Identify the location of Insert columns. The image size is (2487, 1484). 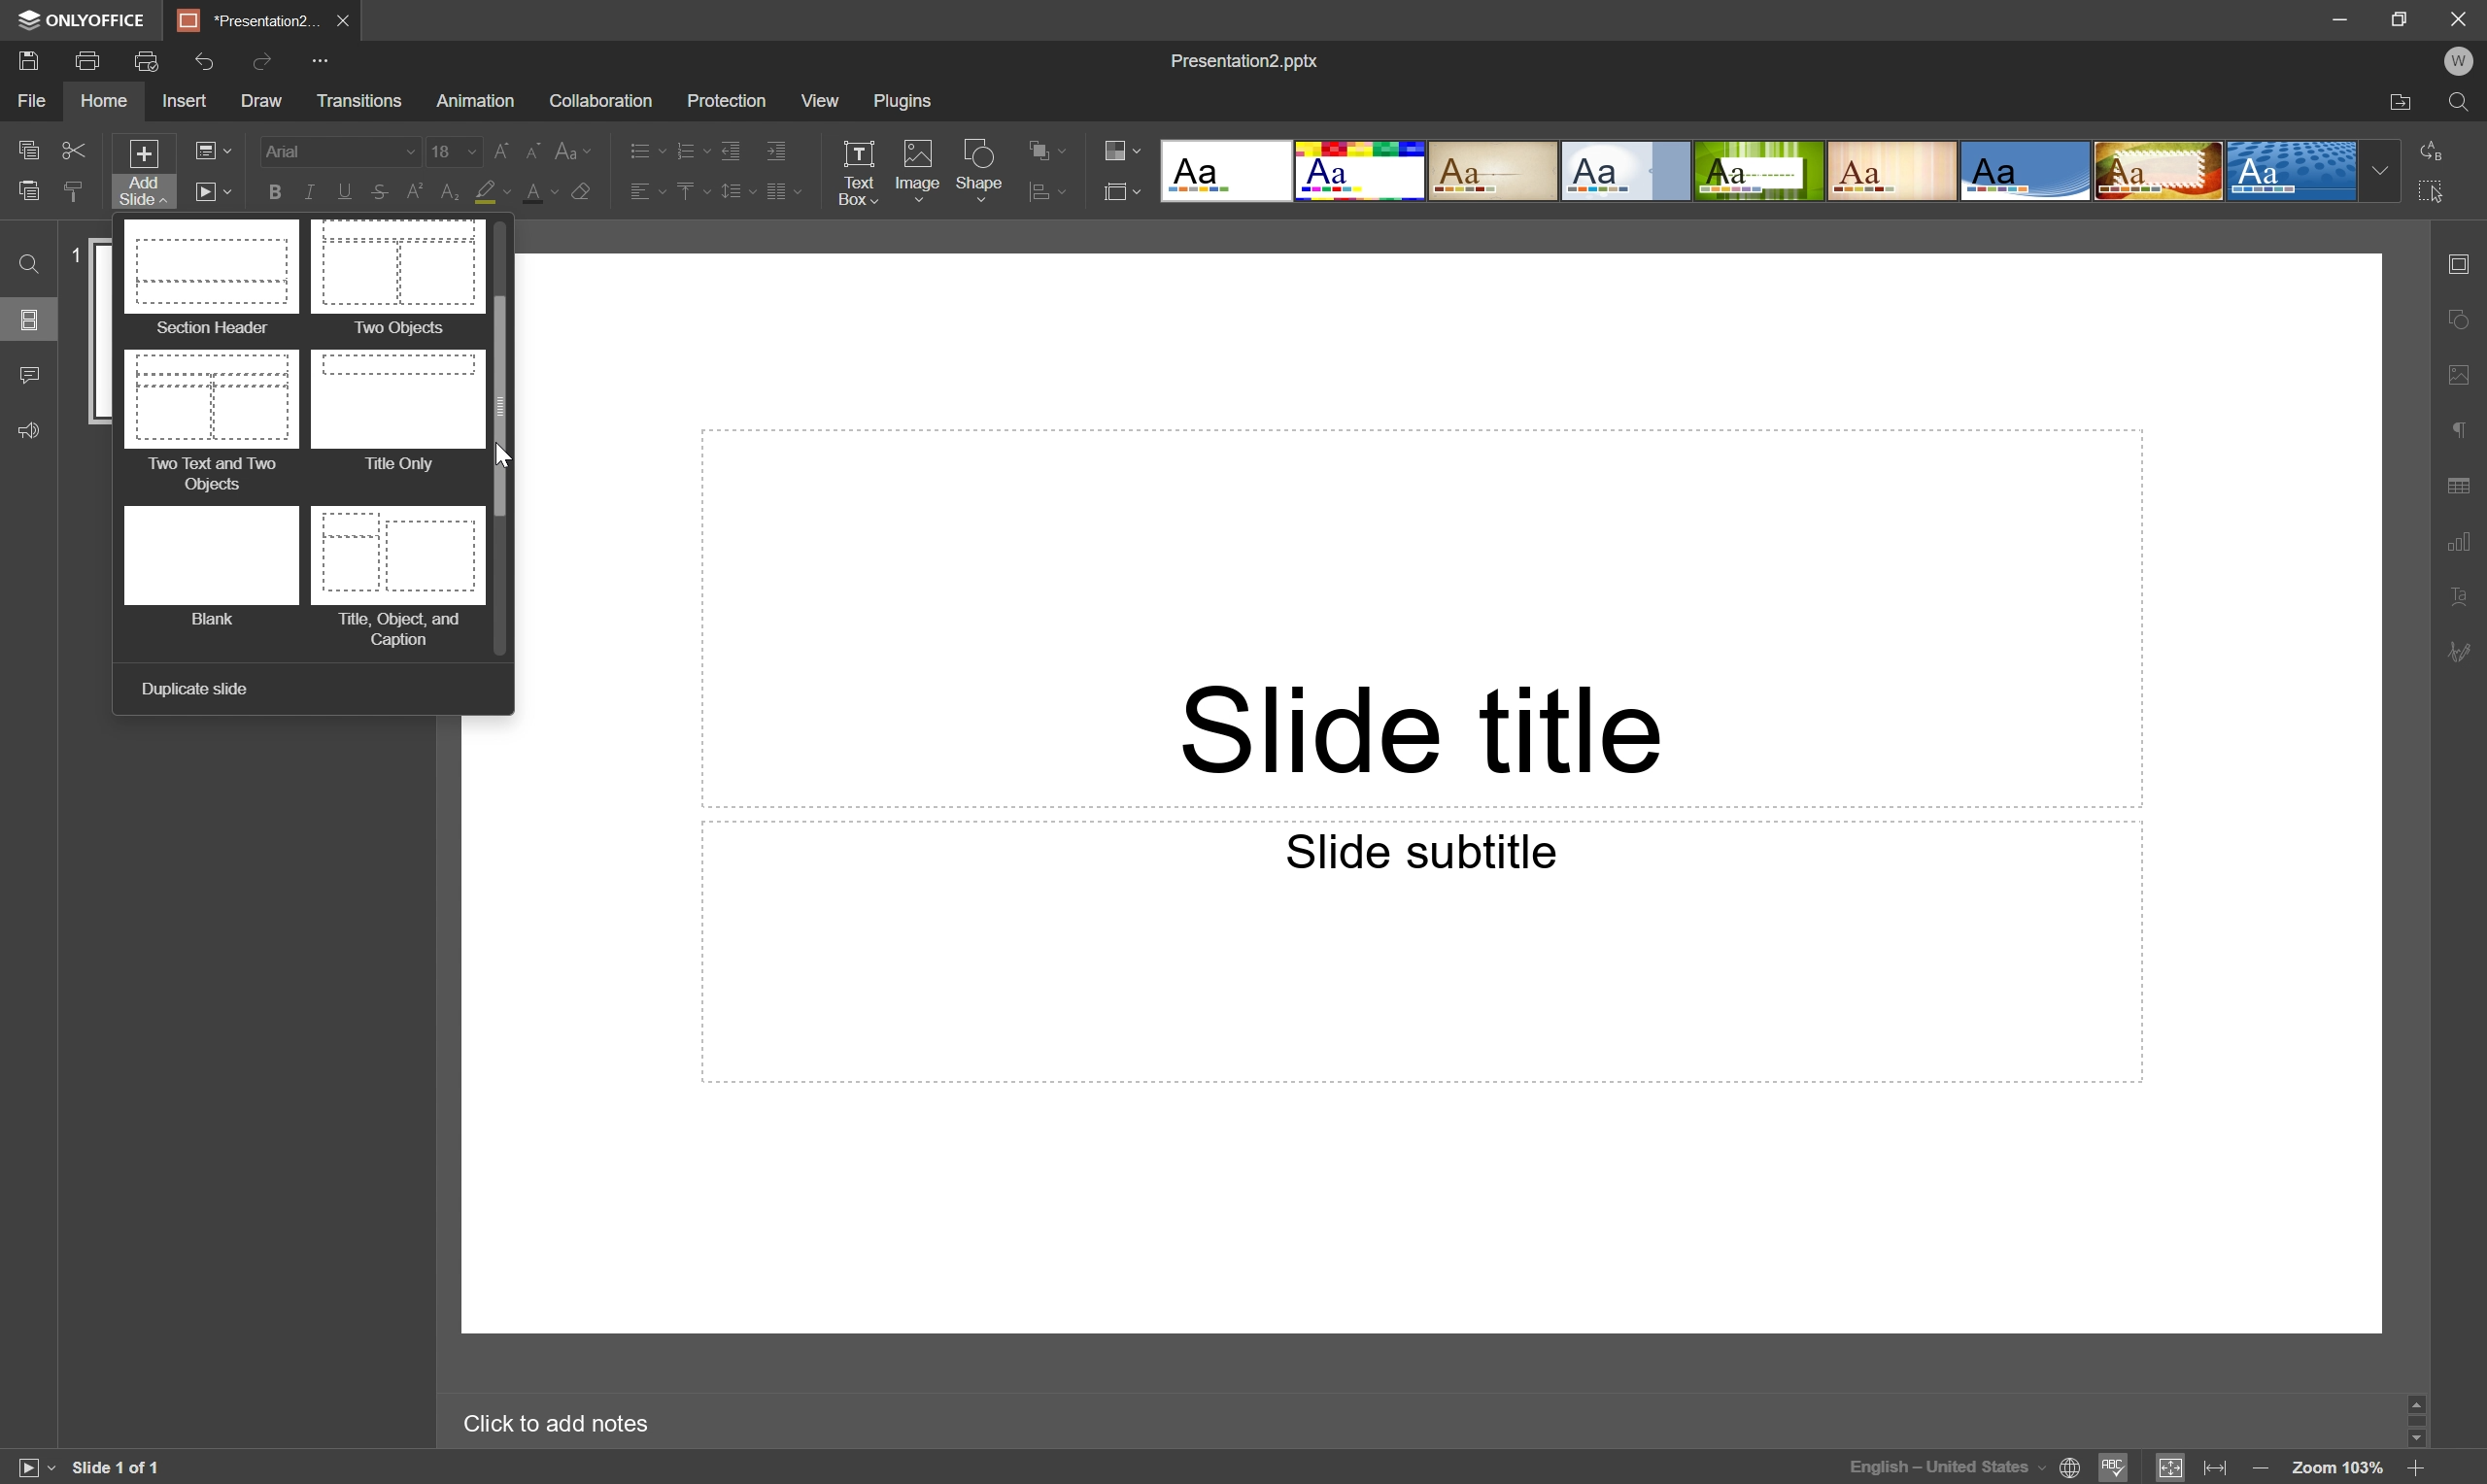
(784, 193).